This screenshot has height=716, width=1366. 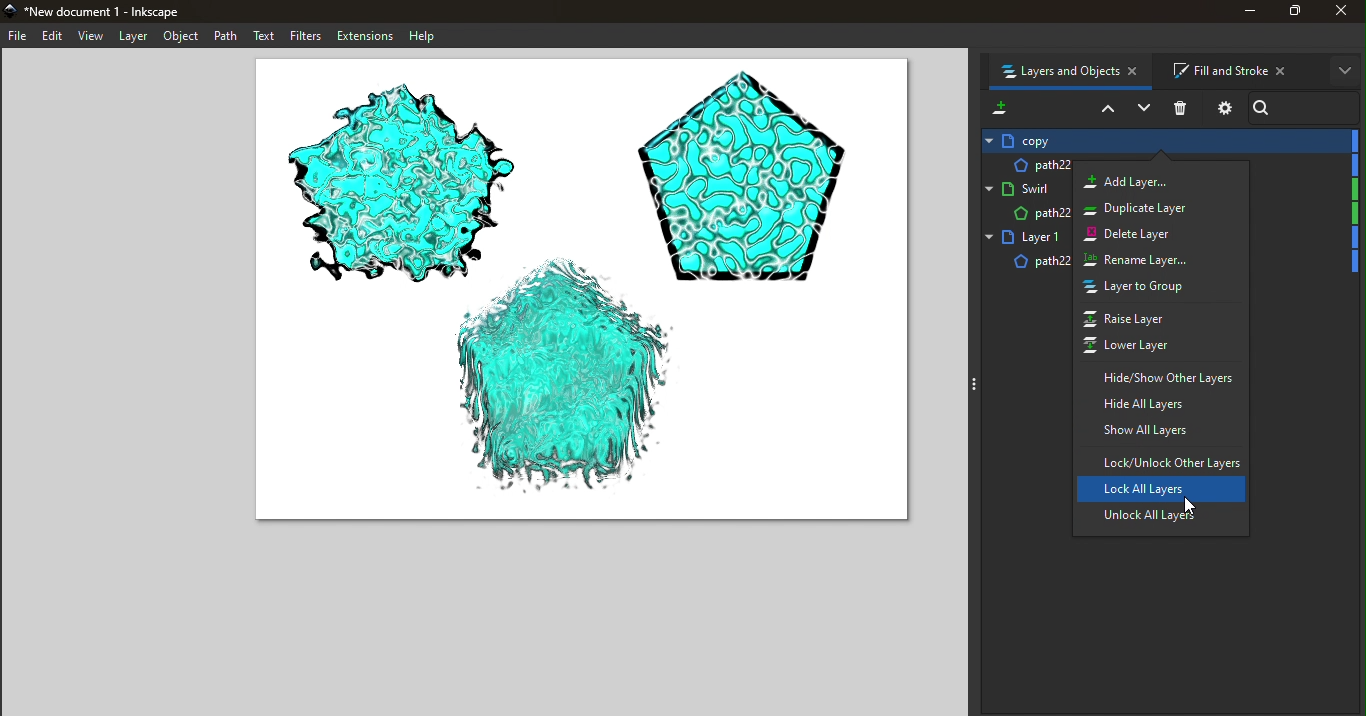 What do you see at coordinates (1292, 14) in the screenshot?
I see `Maximize` at bounding box center [1292, 14].